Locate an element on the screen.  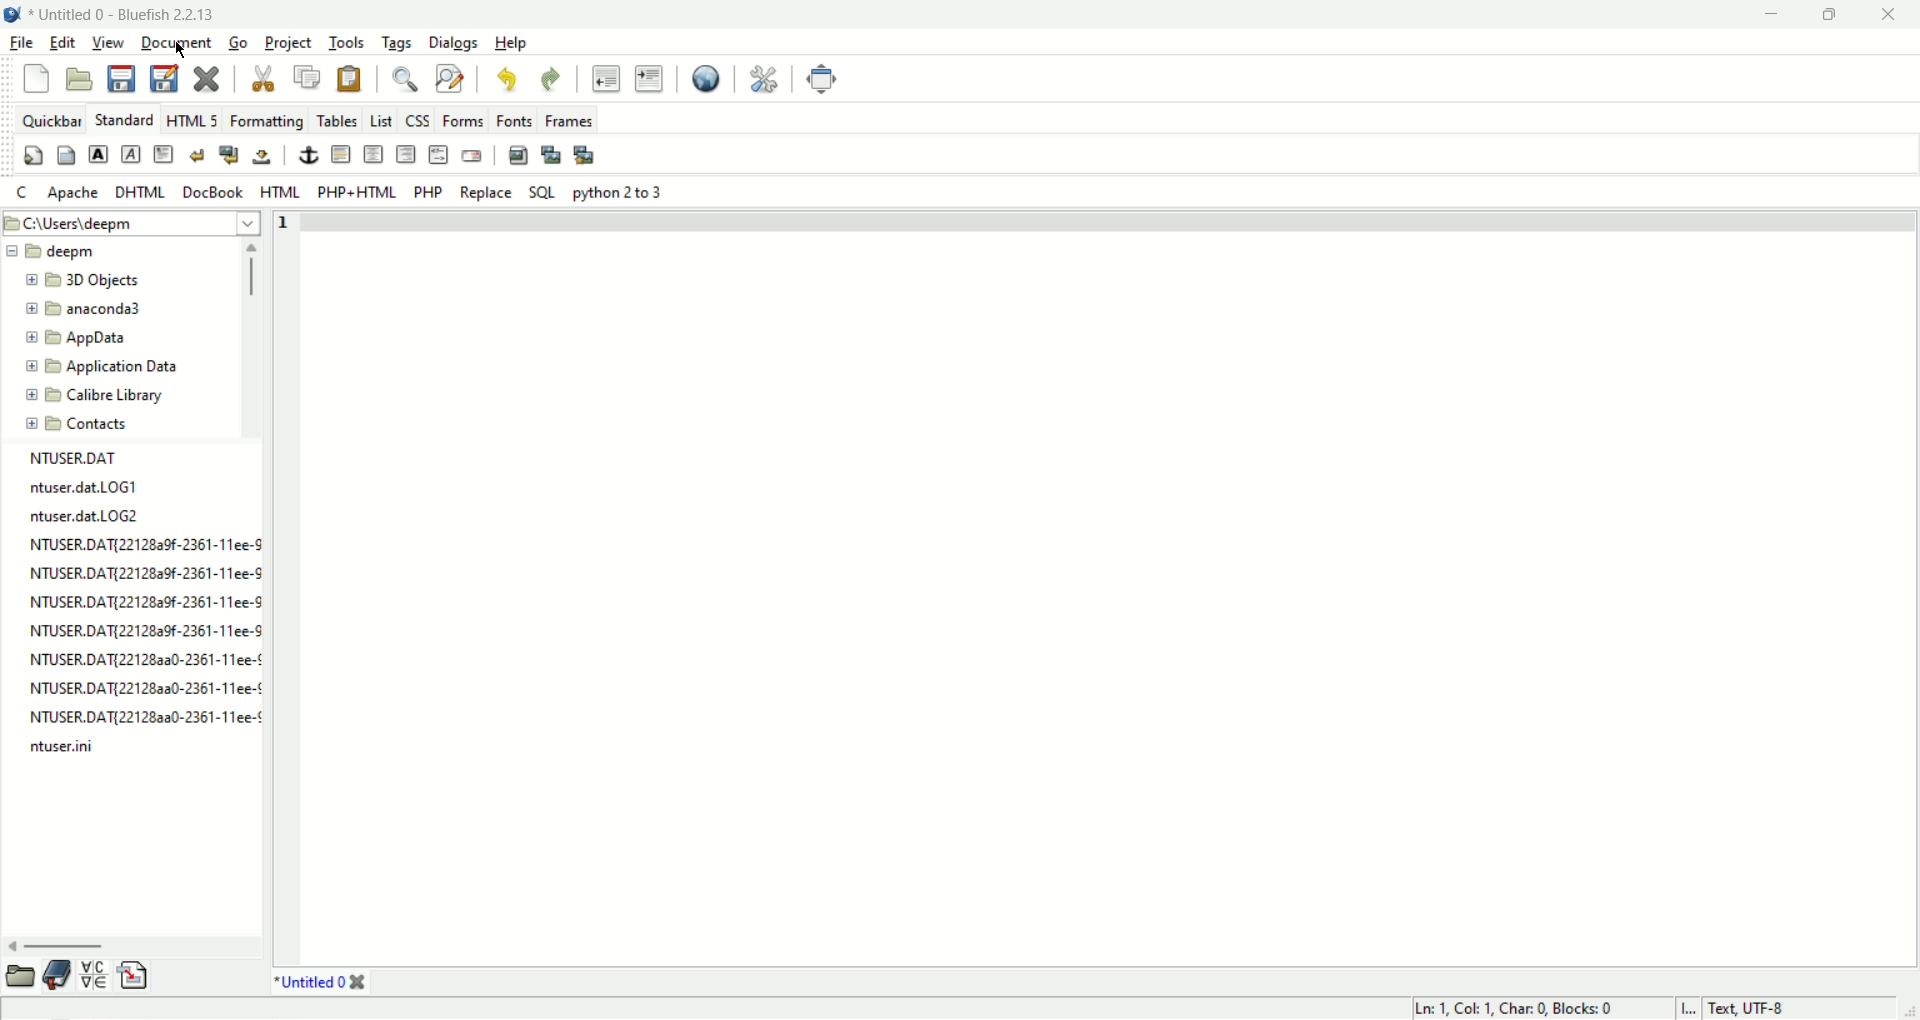
line number is located at coordinates (280, 590).